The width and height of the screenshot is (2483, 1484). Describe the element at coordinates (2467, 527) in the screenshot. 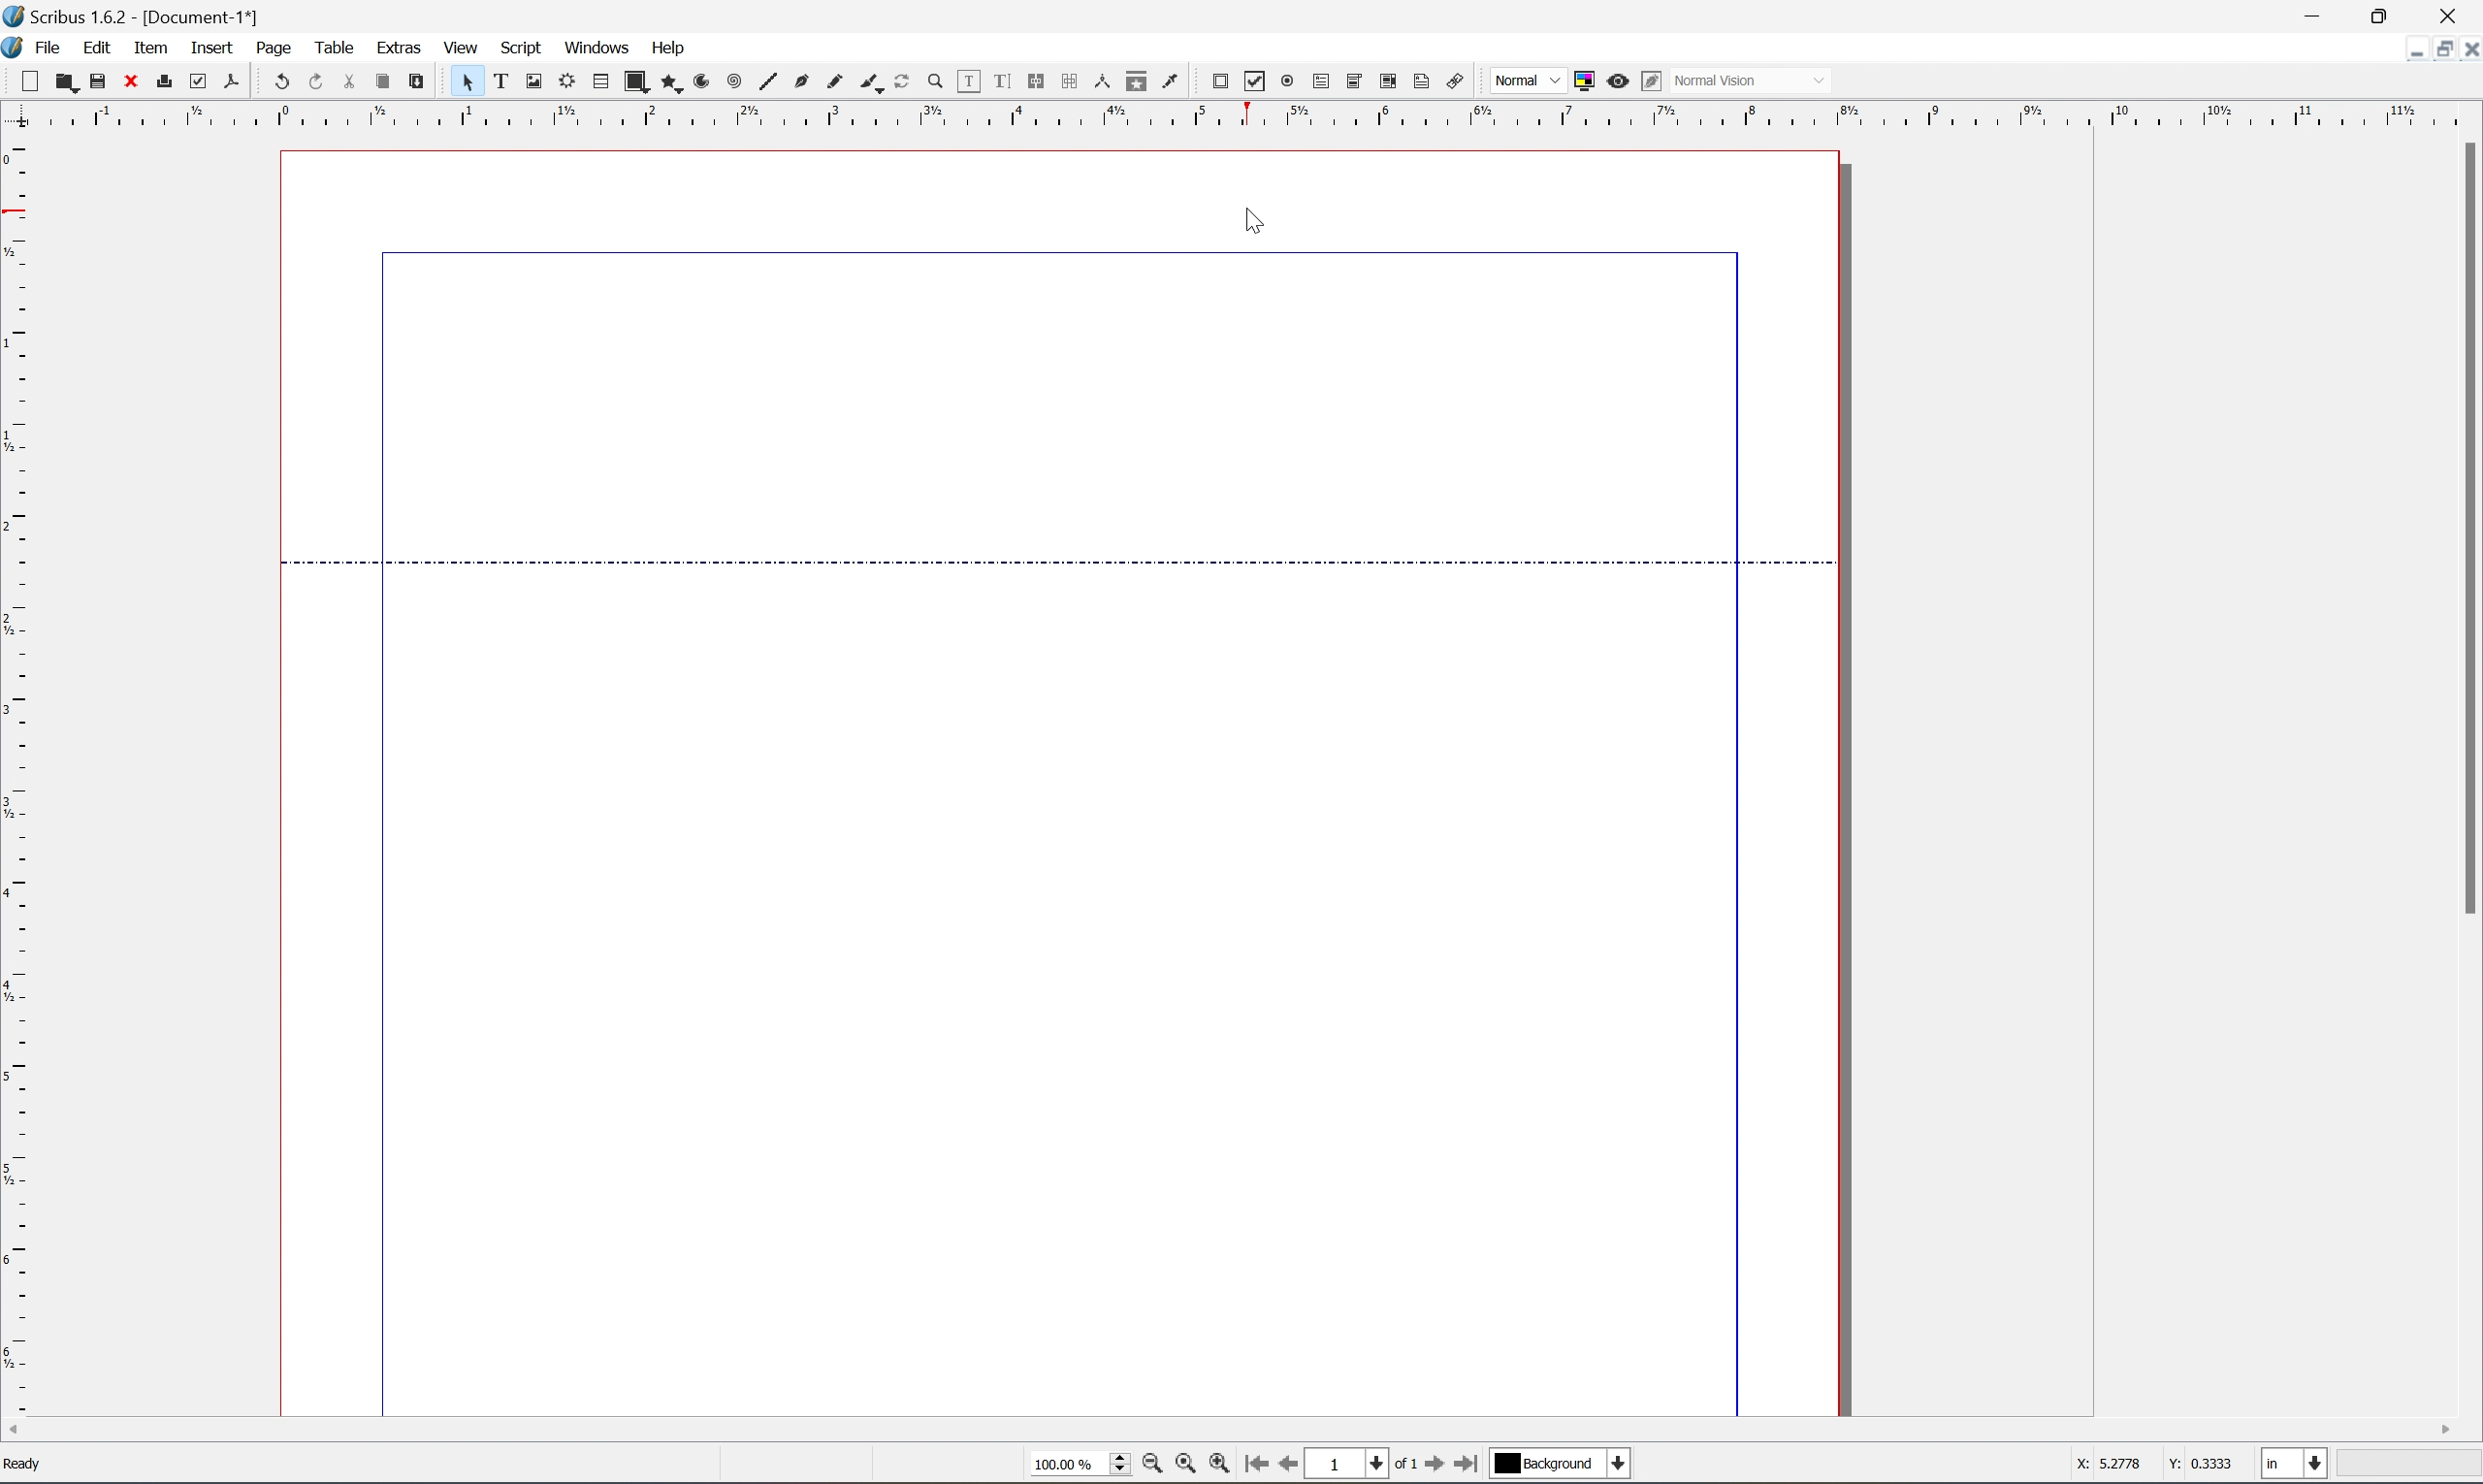

I see `scroll bar` at that location.